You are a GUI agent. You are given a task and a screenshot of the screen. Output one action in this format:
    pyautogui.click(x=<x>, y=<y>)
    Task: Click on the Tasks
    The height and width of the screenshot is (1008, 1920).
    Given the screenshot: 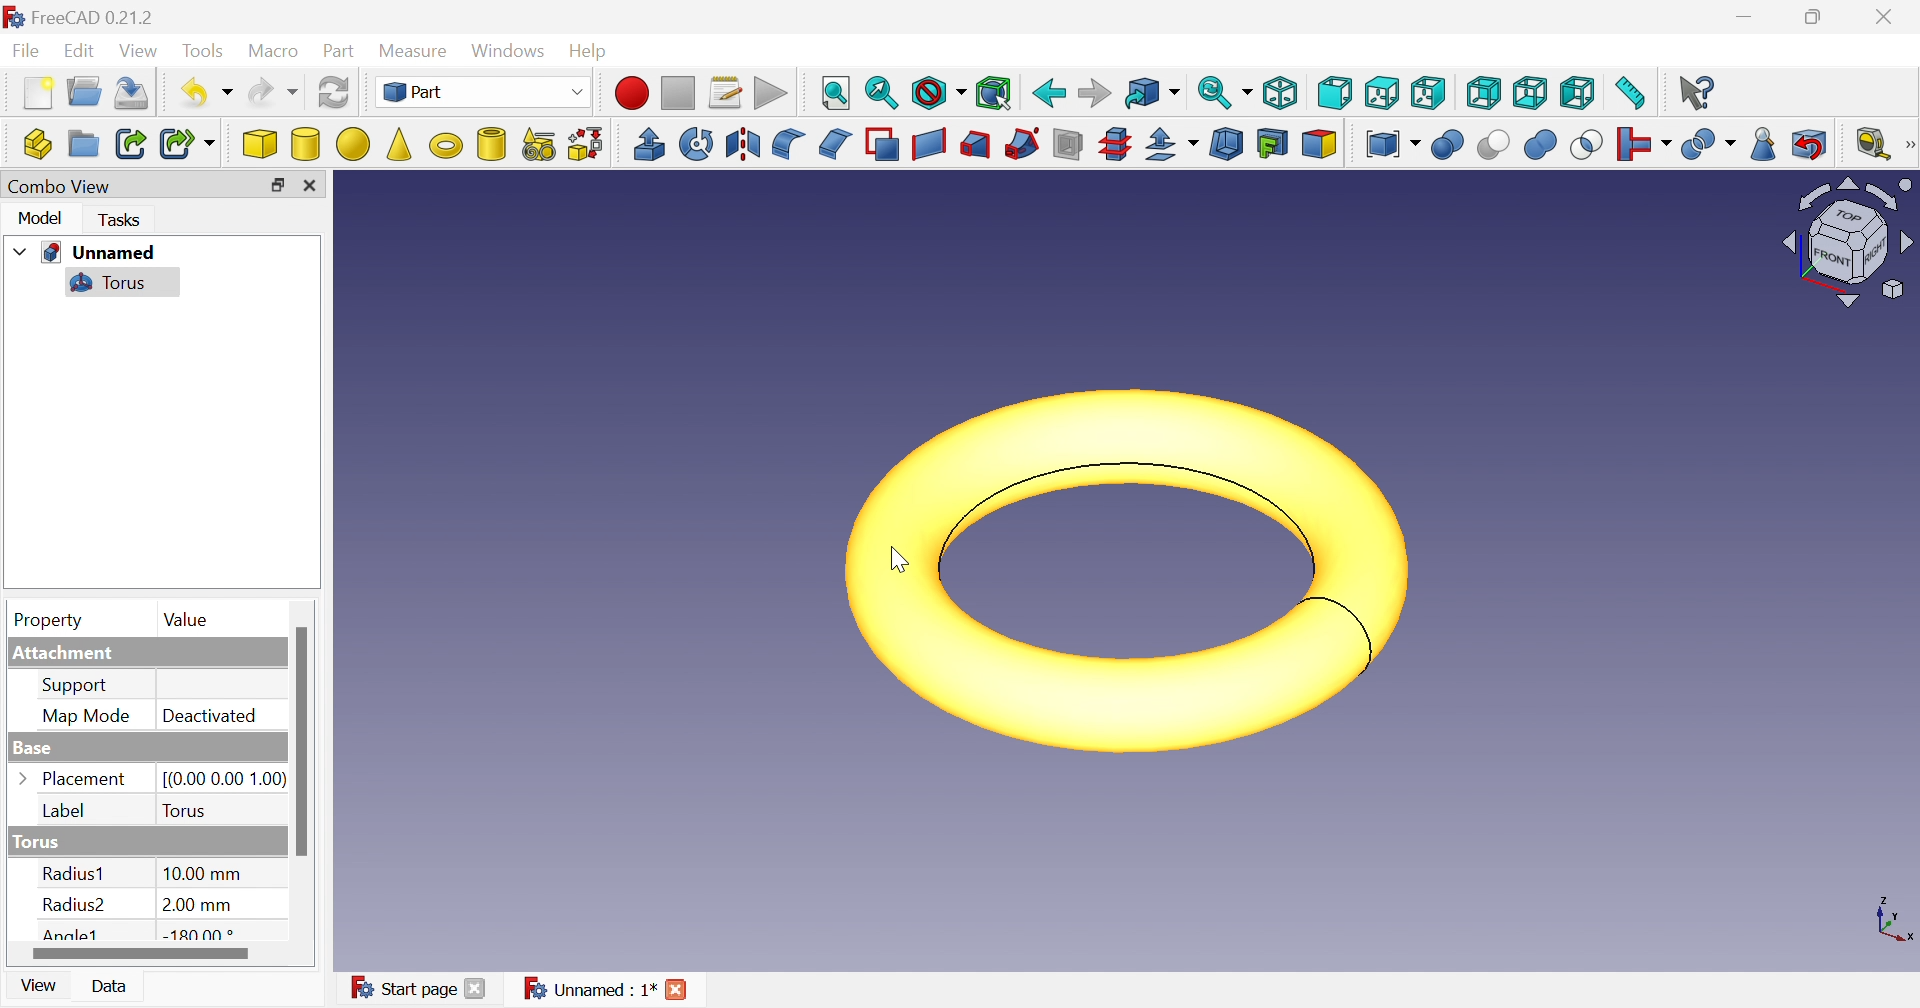 What is the action you would take?
    pyautogui.click(x=117, y=221)
    